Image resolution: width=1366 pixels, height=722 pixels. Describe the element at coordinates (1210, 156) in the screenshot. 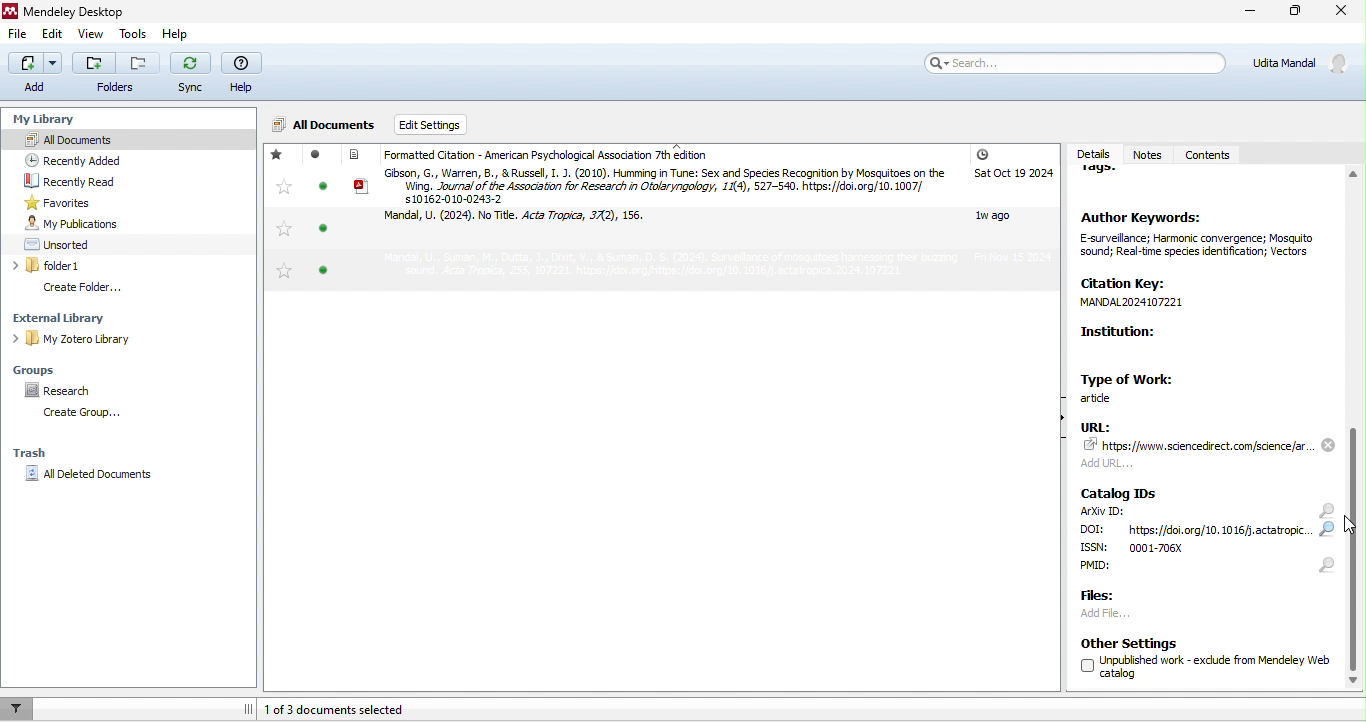

I see `contents` at that location.